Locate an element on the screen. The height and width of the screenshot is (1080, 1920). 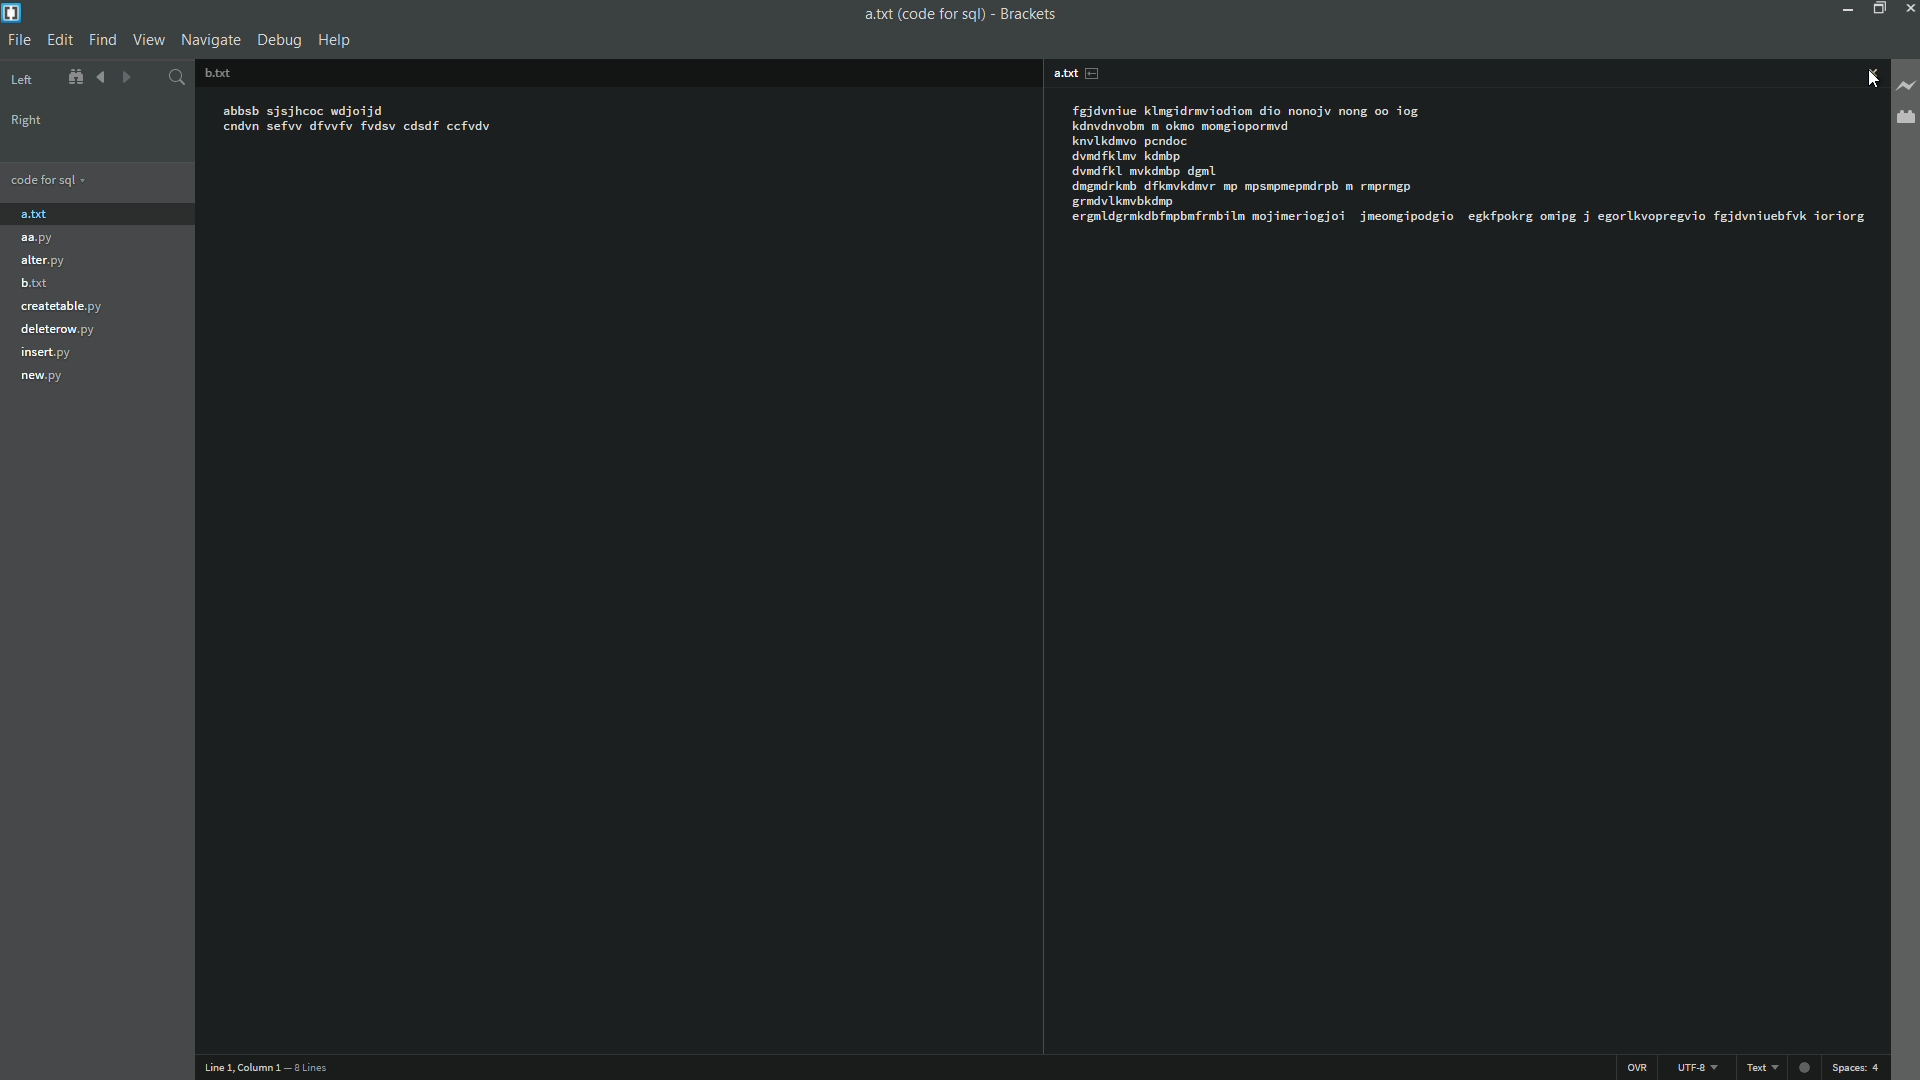
debug is located at coordinates (279, 39).